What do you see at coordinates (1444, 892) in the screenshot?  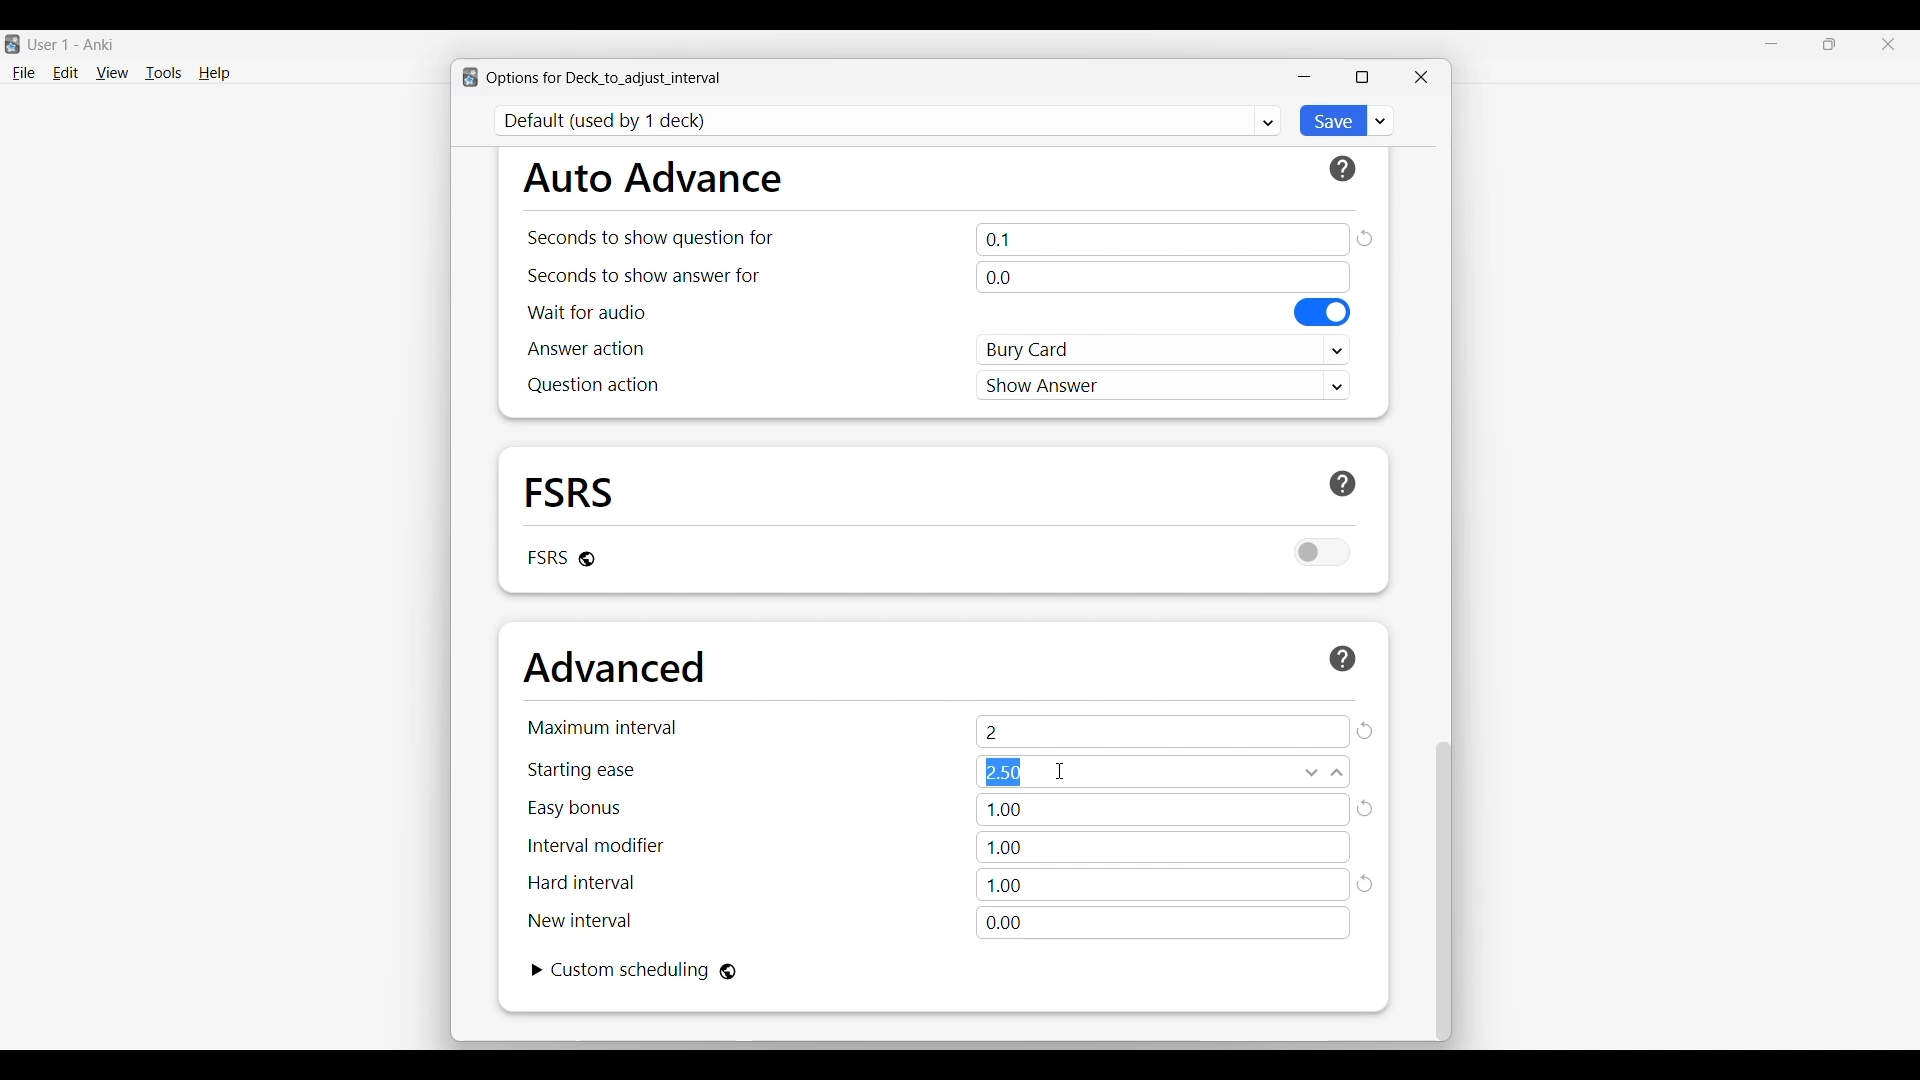 I see `Vertical slide bar` at bounding box center [1444, 892].